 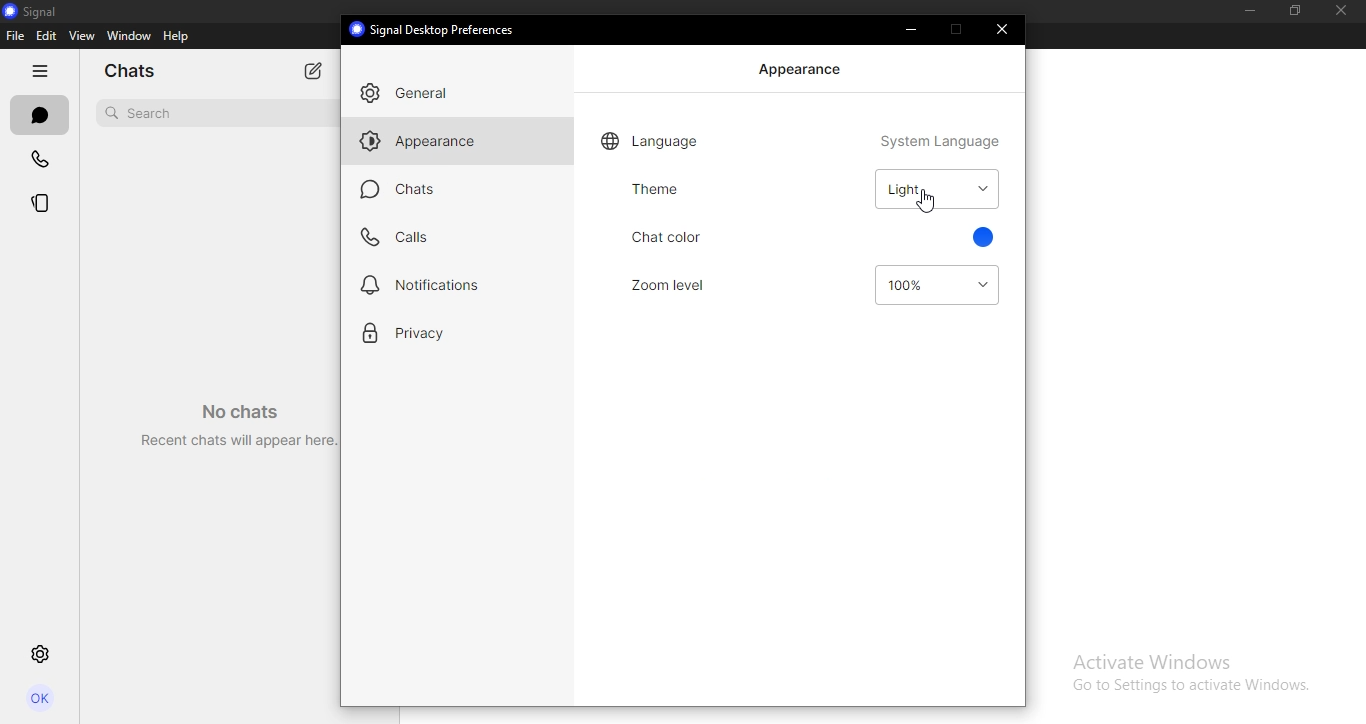 I want to click on window, so click(x=128, y=37).